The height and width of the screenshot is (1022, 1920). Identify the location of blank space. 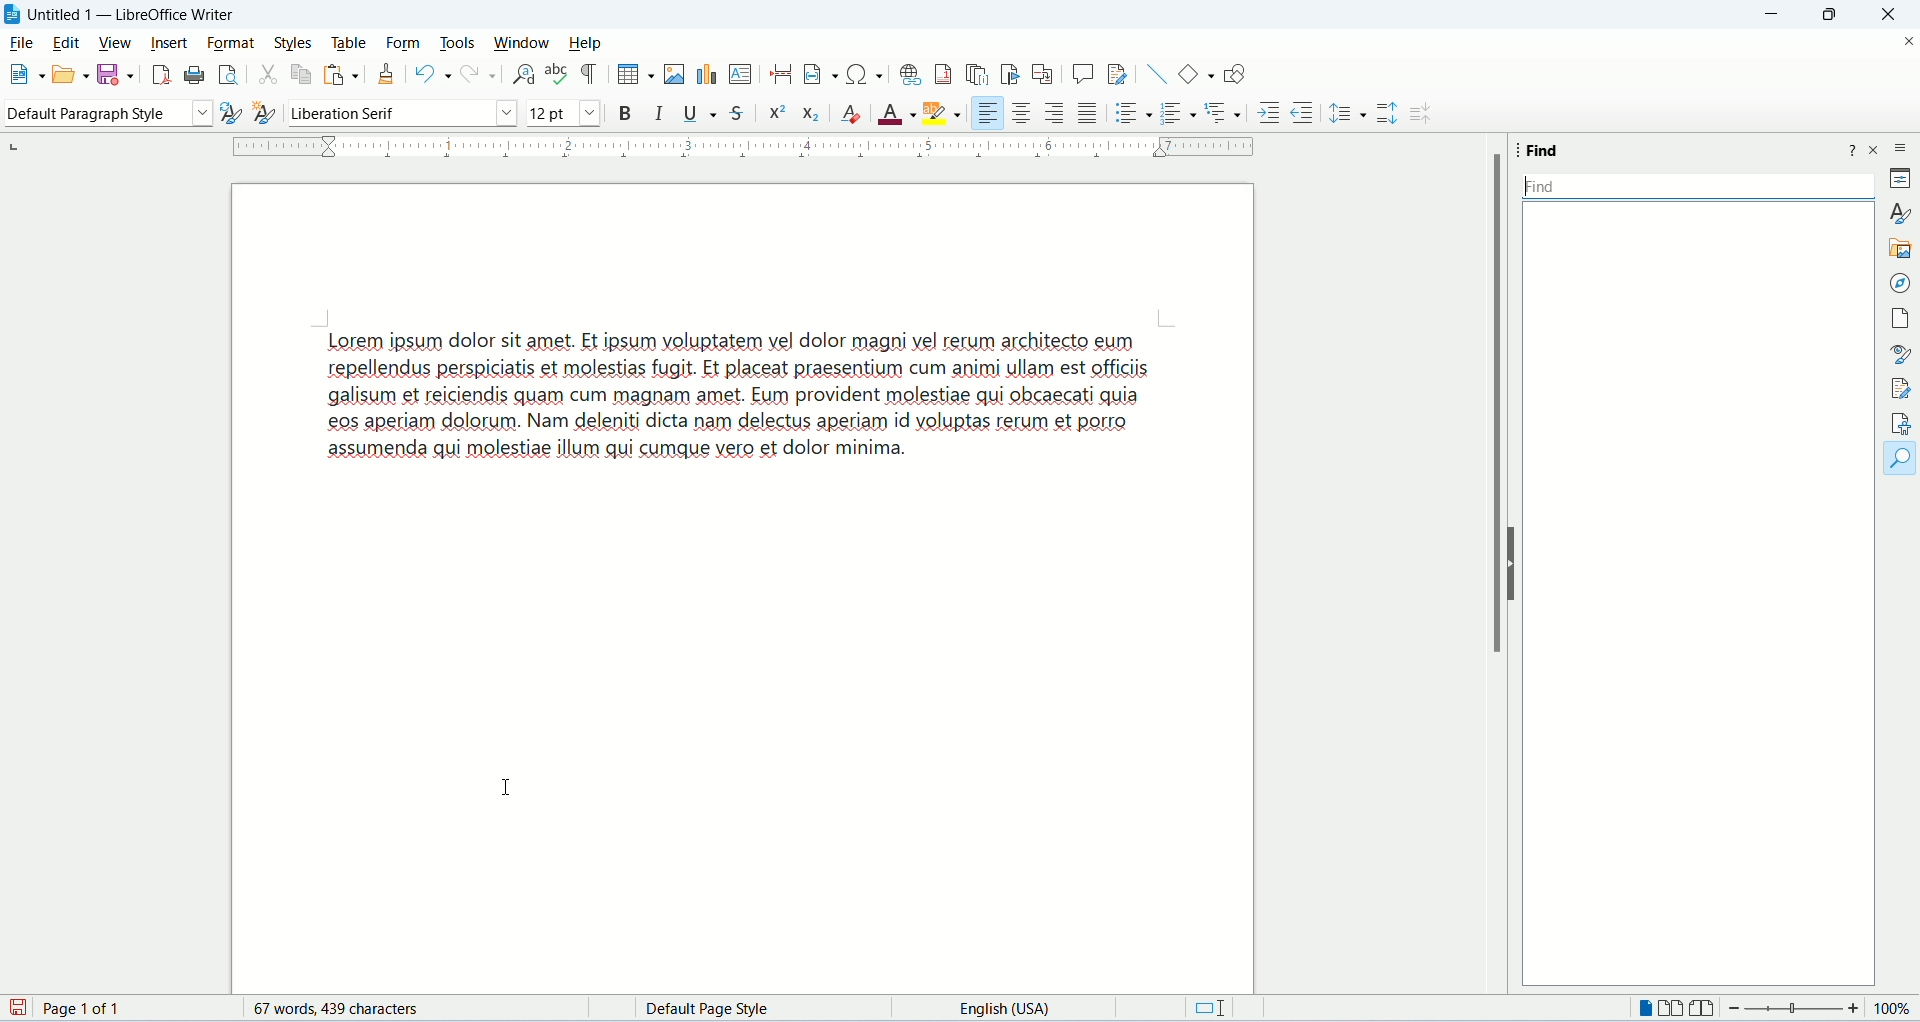
(1696, 188).